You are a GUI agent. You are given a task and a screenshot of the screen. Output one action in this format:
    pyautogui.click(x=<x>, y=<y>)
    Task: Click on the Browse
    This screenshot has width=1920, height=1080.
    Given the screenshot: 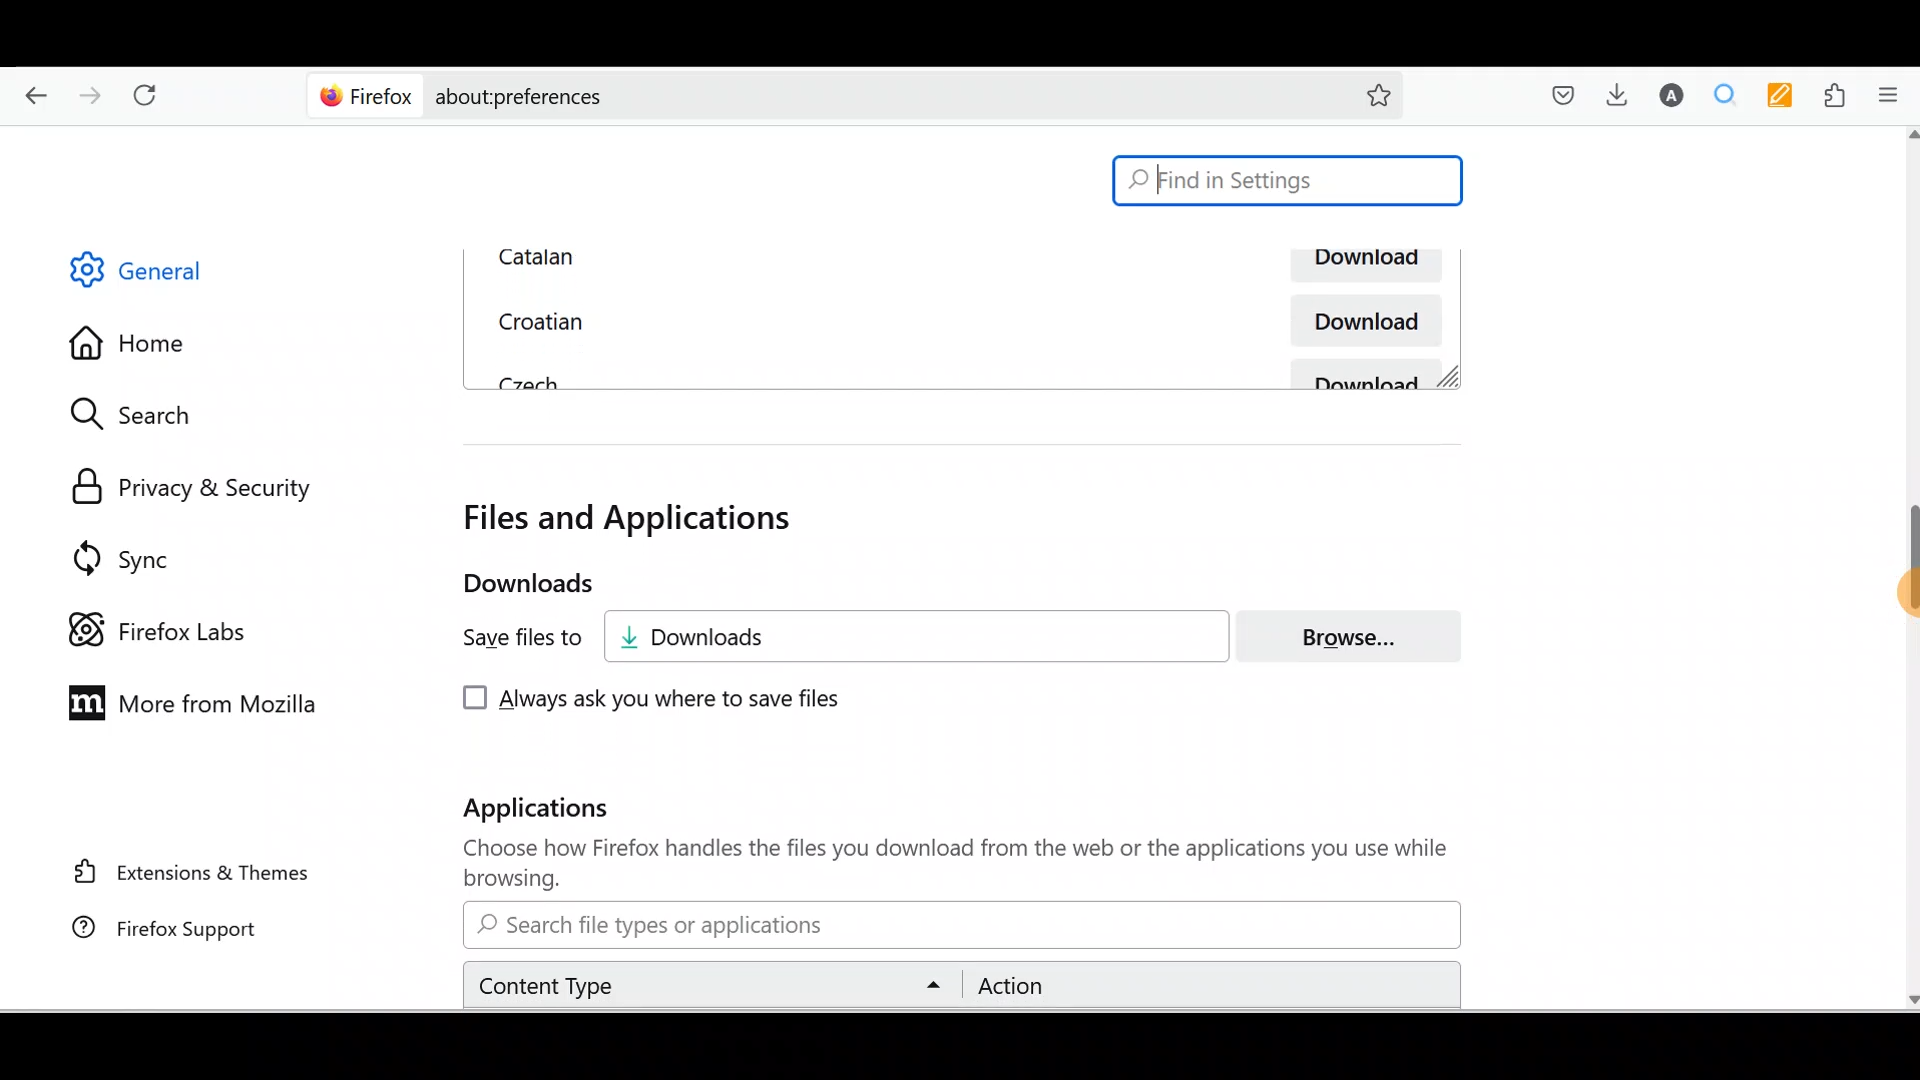 What is the action you would take?
    pyautogui.click(x=1361, y=636)
    